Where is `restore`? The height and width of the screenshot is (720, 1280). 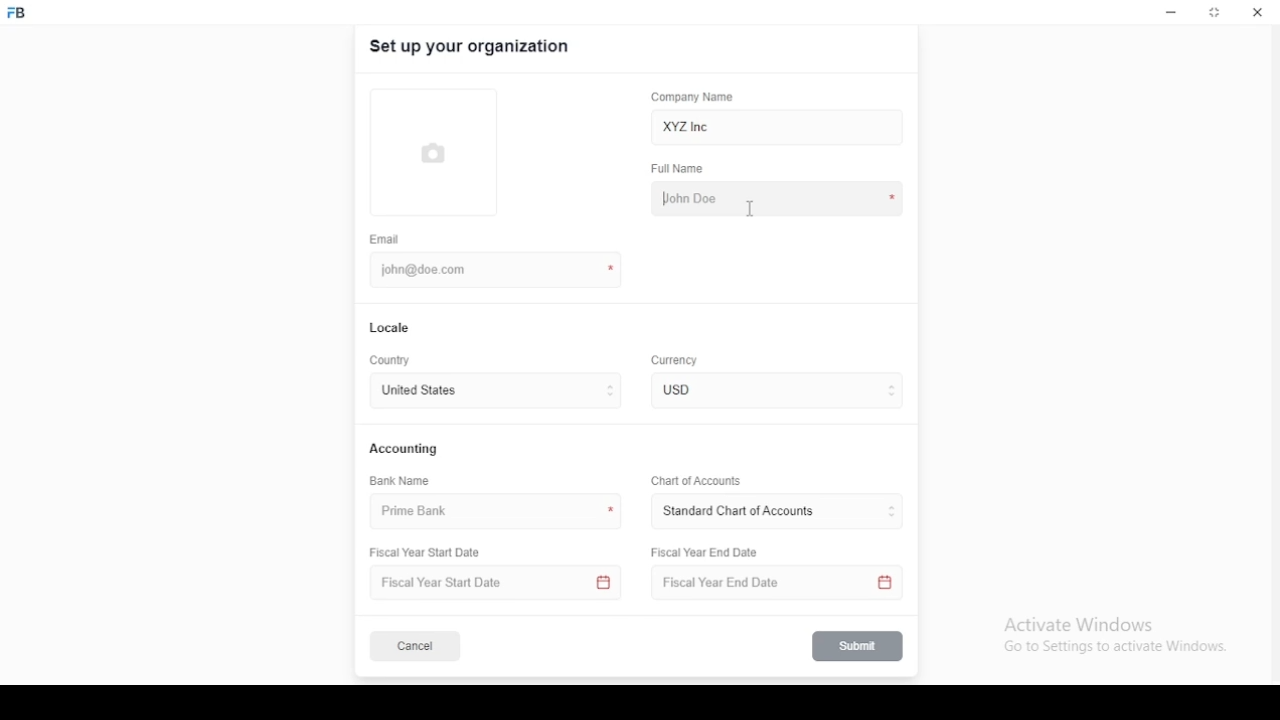 restore is located at coordinates (1216, 14).